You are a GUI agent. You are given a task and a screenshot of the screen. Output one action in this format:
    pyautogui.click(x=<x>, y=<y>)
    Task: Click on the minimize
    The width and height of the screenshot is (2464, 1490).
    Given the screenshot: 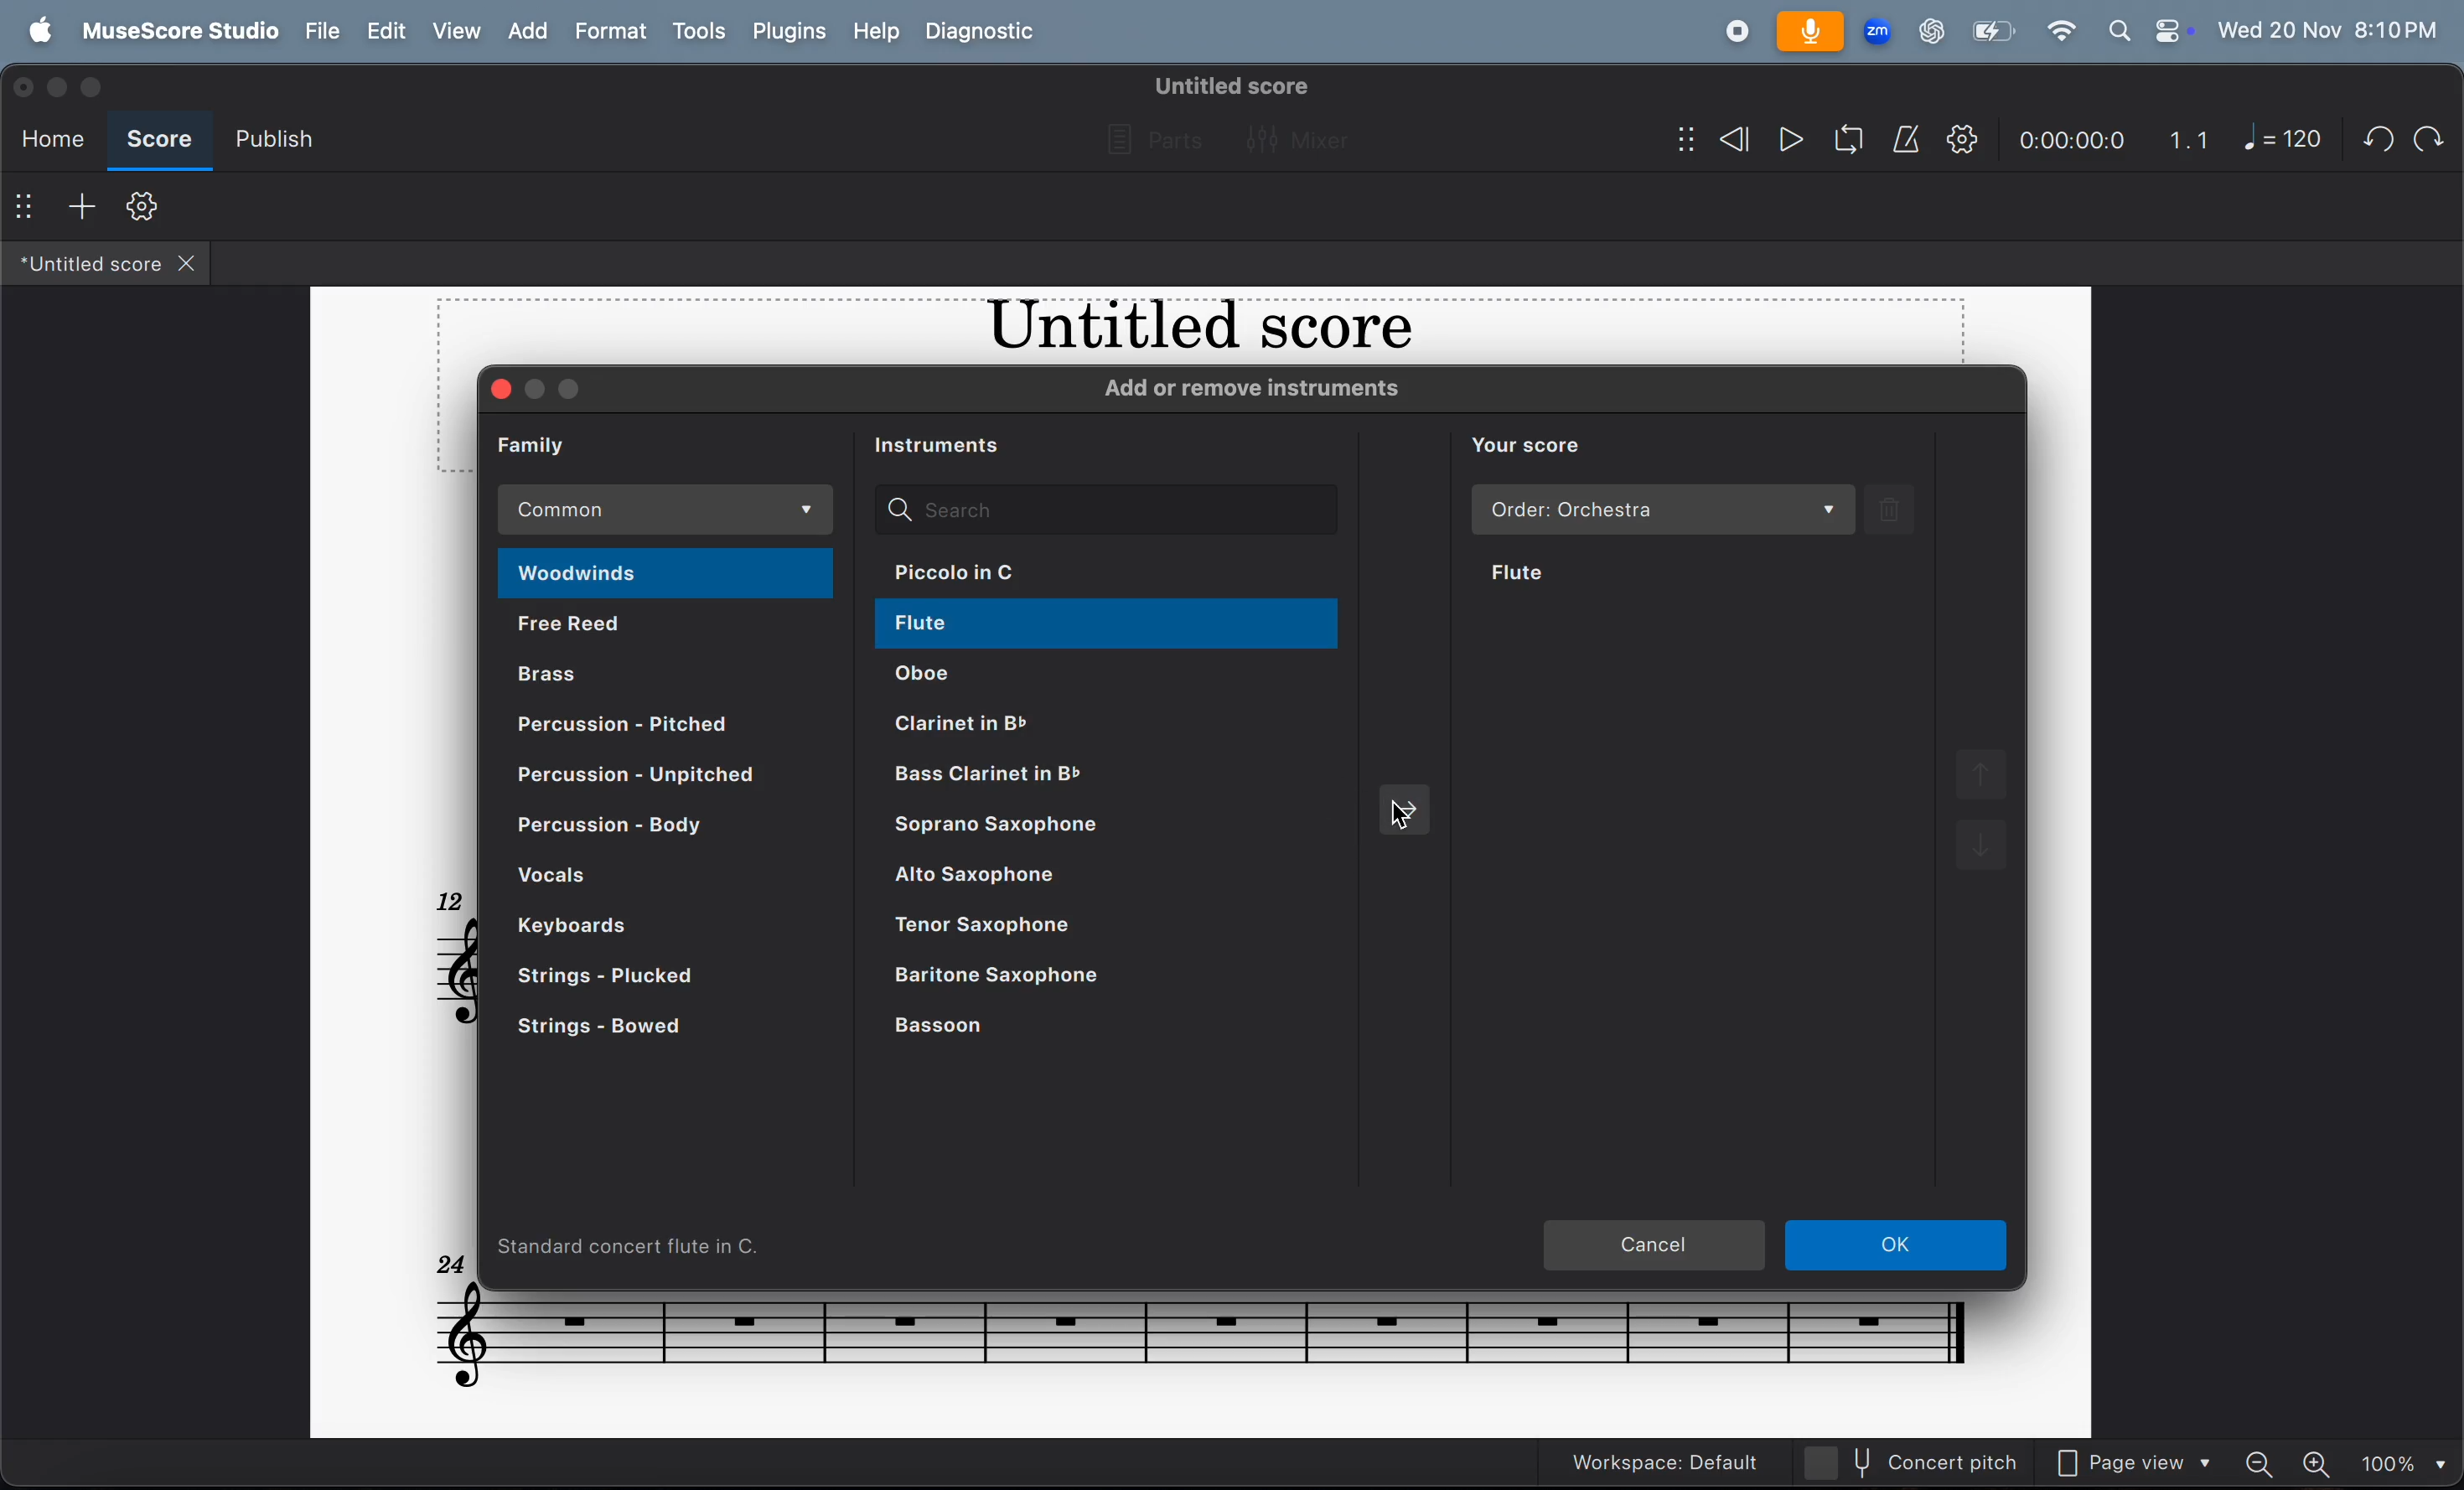 What is the action you would take?
    pyautogui.click(x=64, y=88)
    